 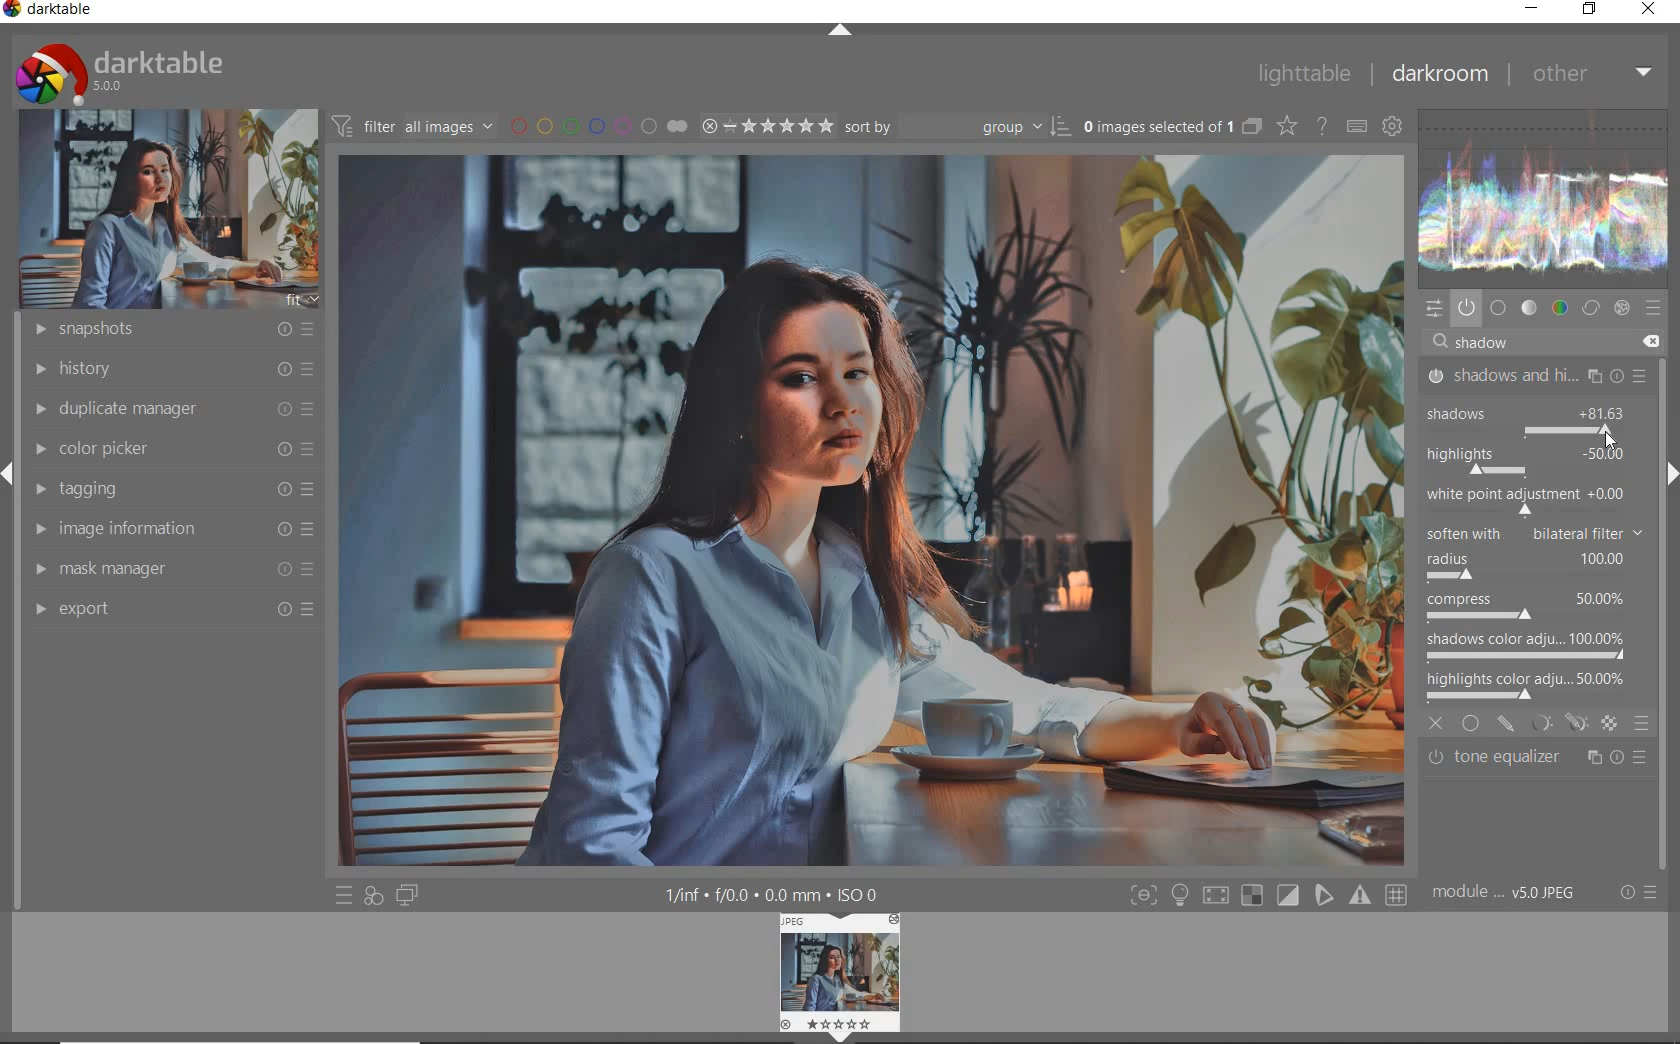 What do you see at coordinates (344, 895) in the screenshot?
I see `quick access to presets` at bounding box center [344, 895].